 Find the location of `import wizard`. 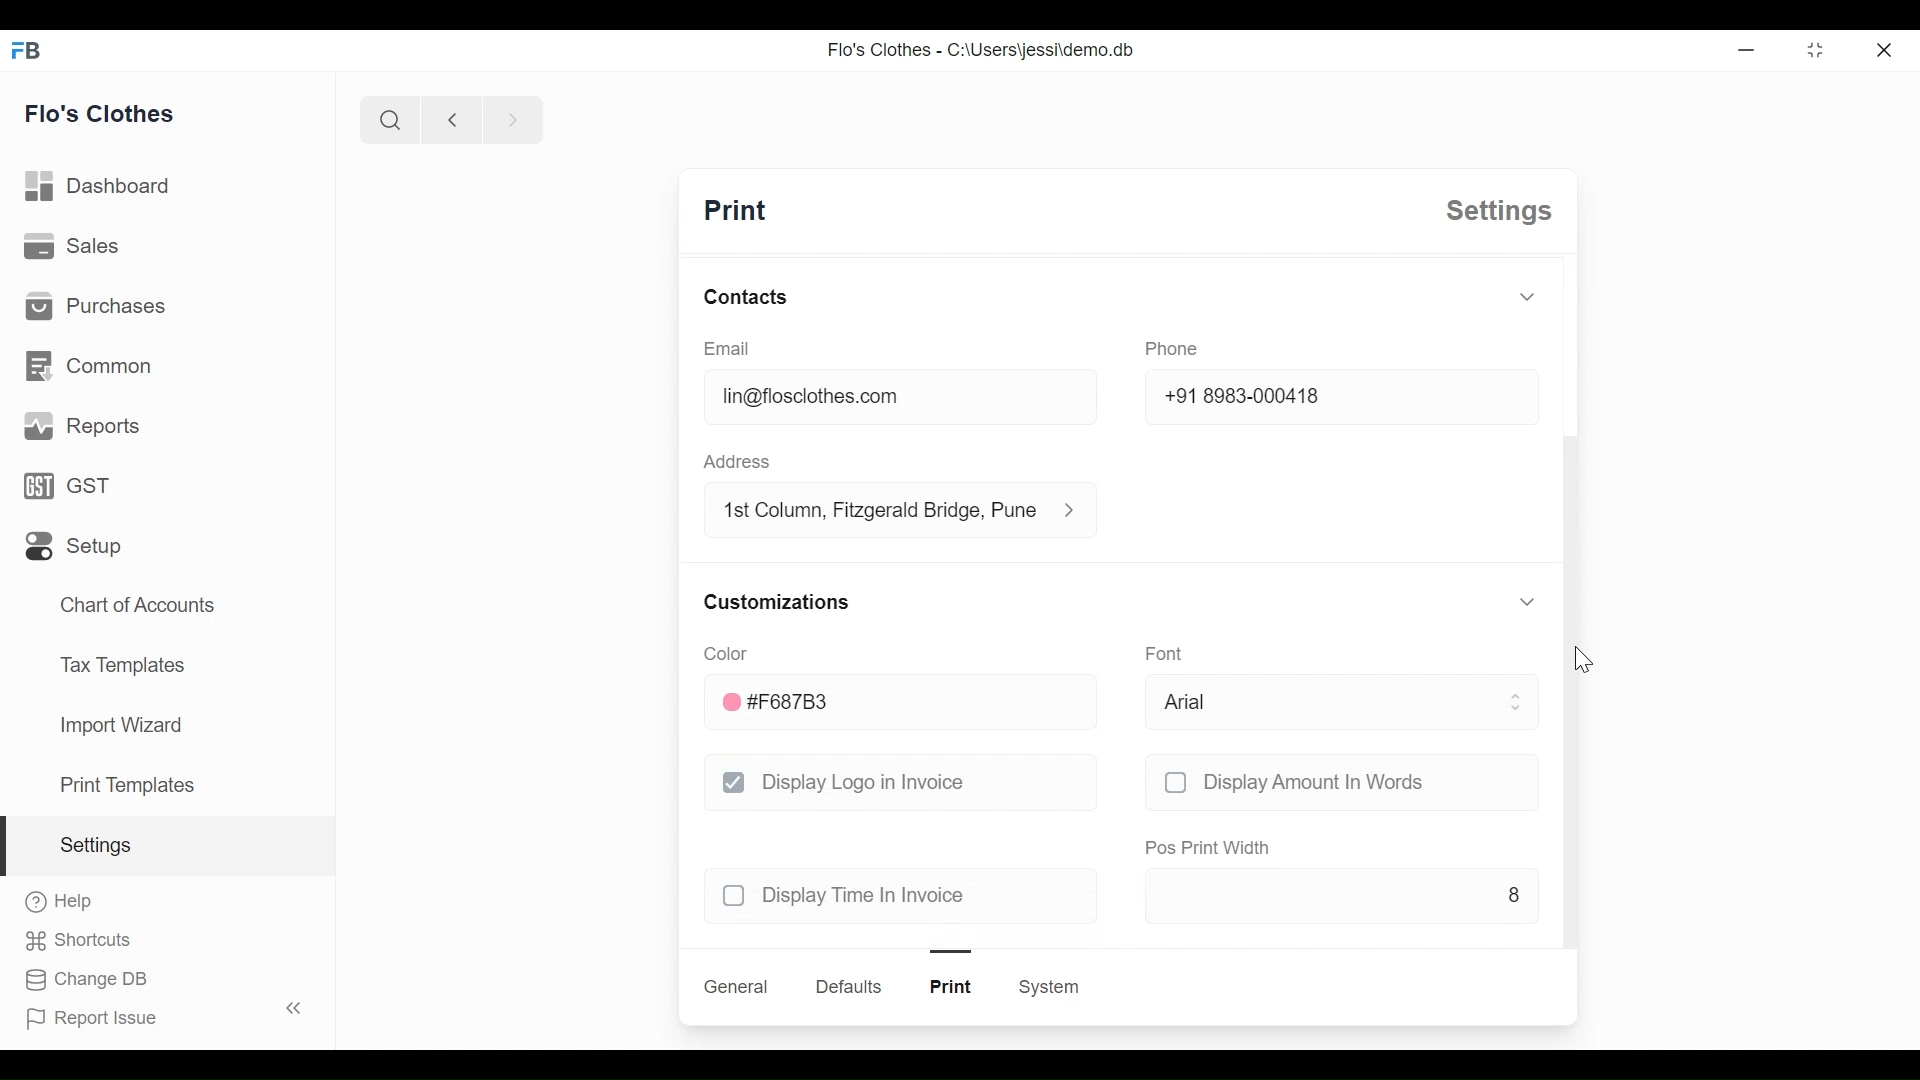

import wizard is located at coordinates (120, 725).